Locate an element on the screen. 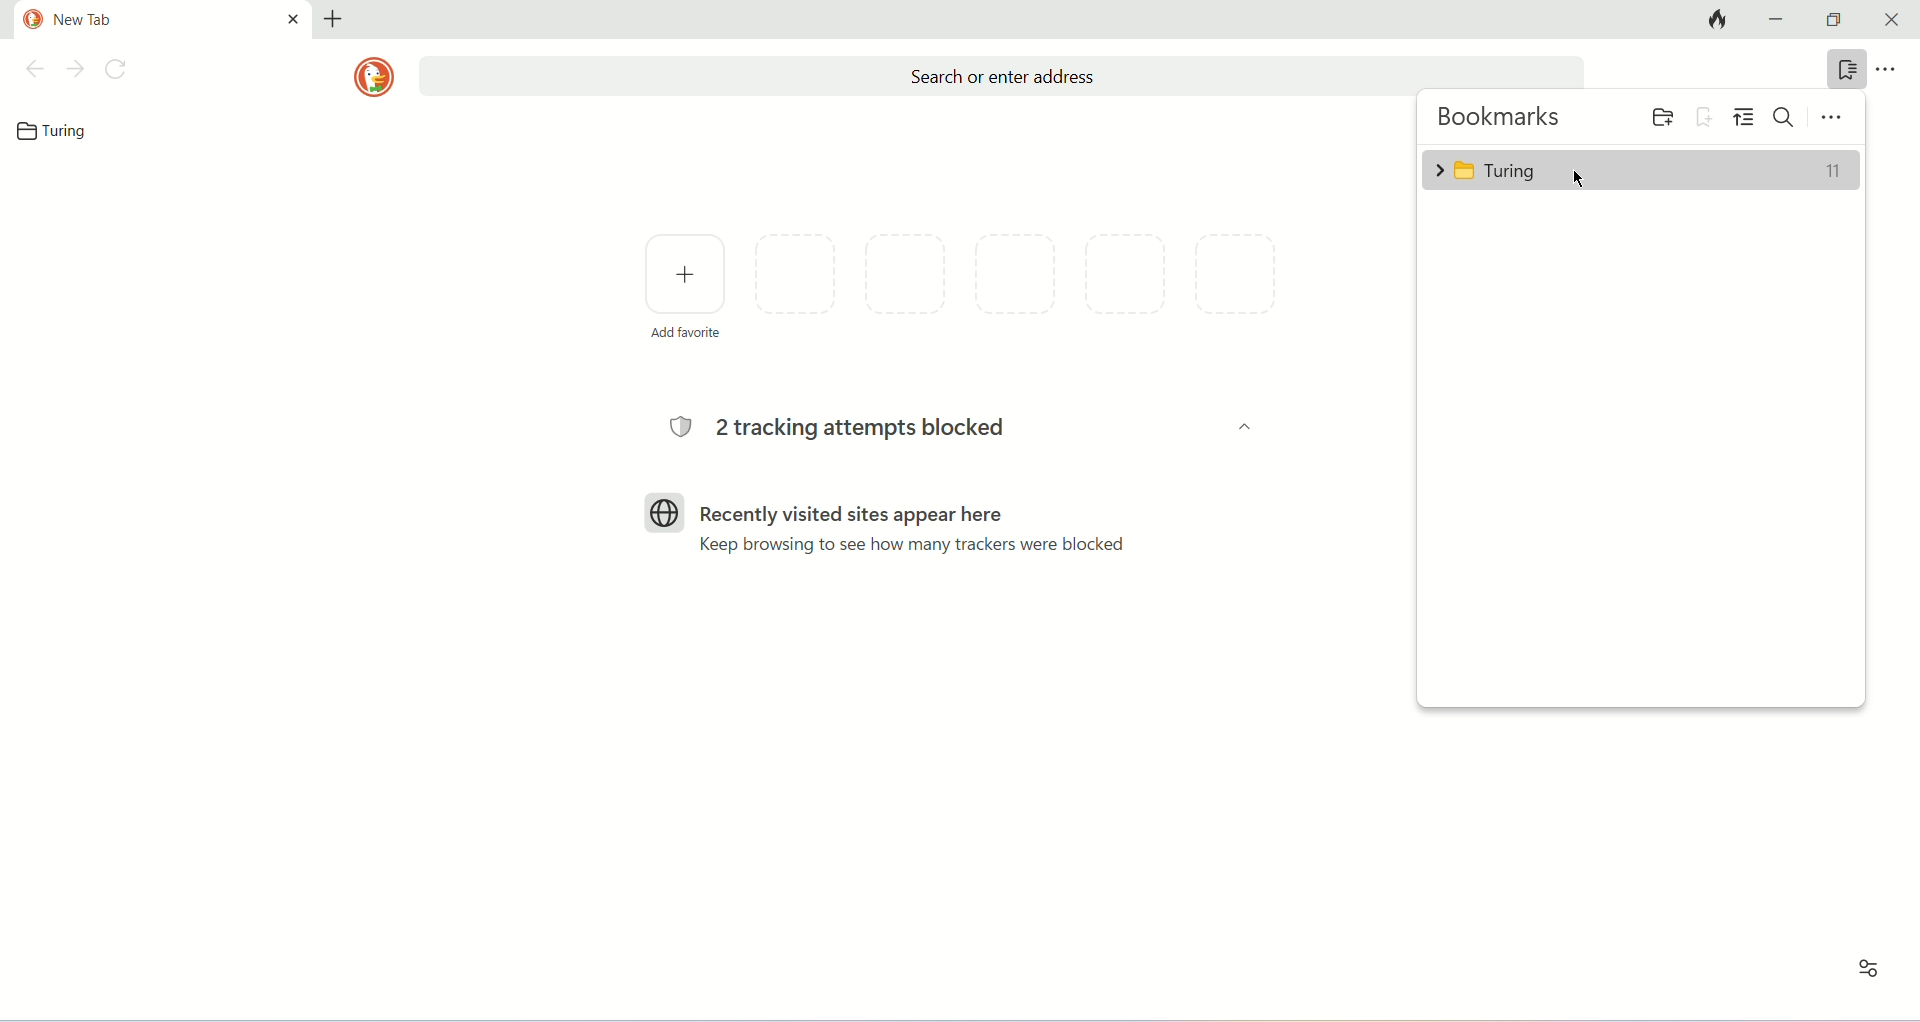 The image size is (1920, 1022). home page settings is located at coordinates (1864, 976).